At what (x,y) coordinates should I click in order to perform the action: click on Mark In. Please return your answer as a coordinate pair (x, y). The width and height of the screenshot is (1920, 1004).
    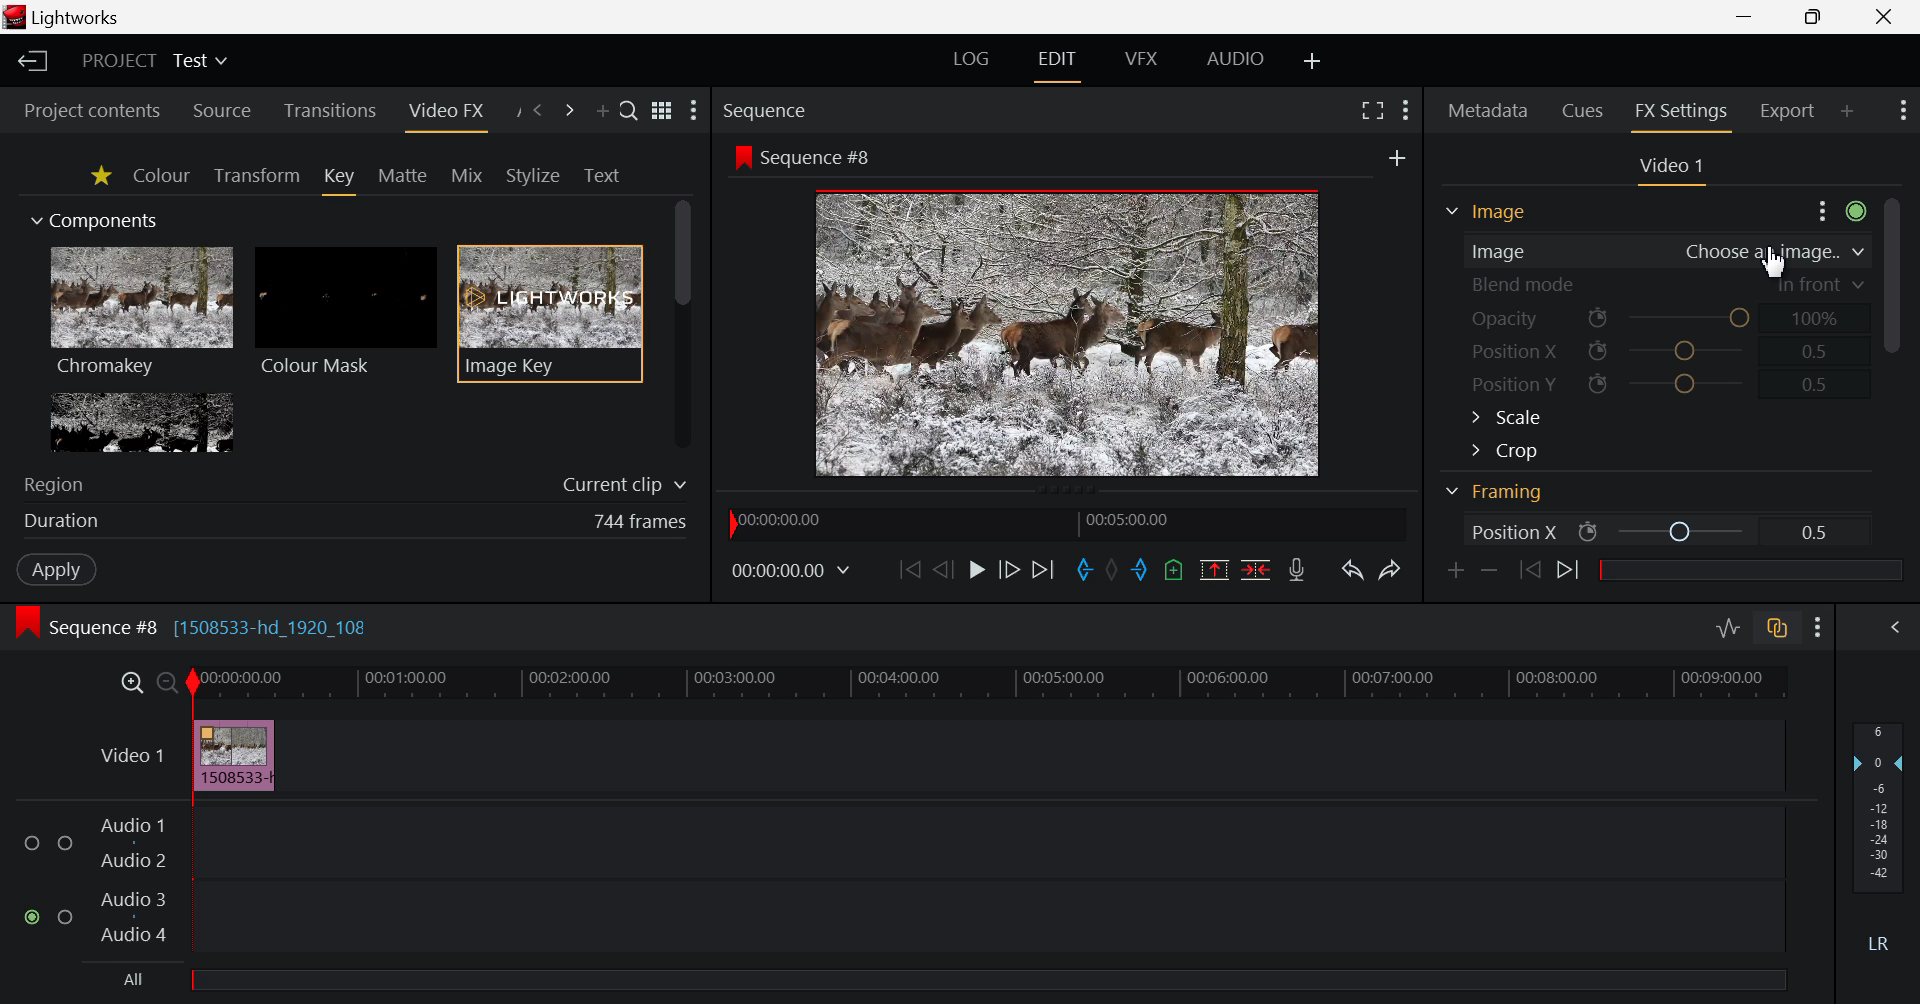
    Looking at the image, I should click on (1086, 572).